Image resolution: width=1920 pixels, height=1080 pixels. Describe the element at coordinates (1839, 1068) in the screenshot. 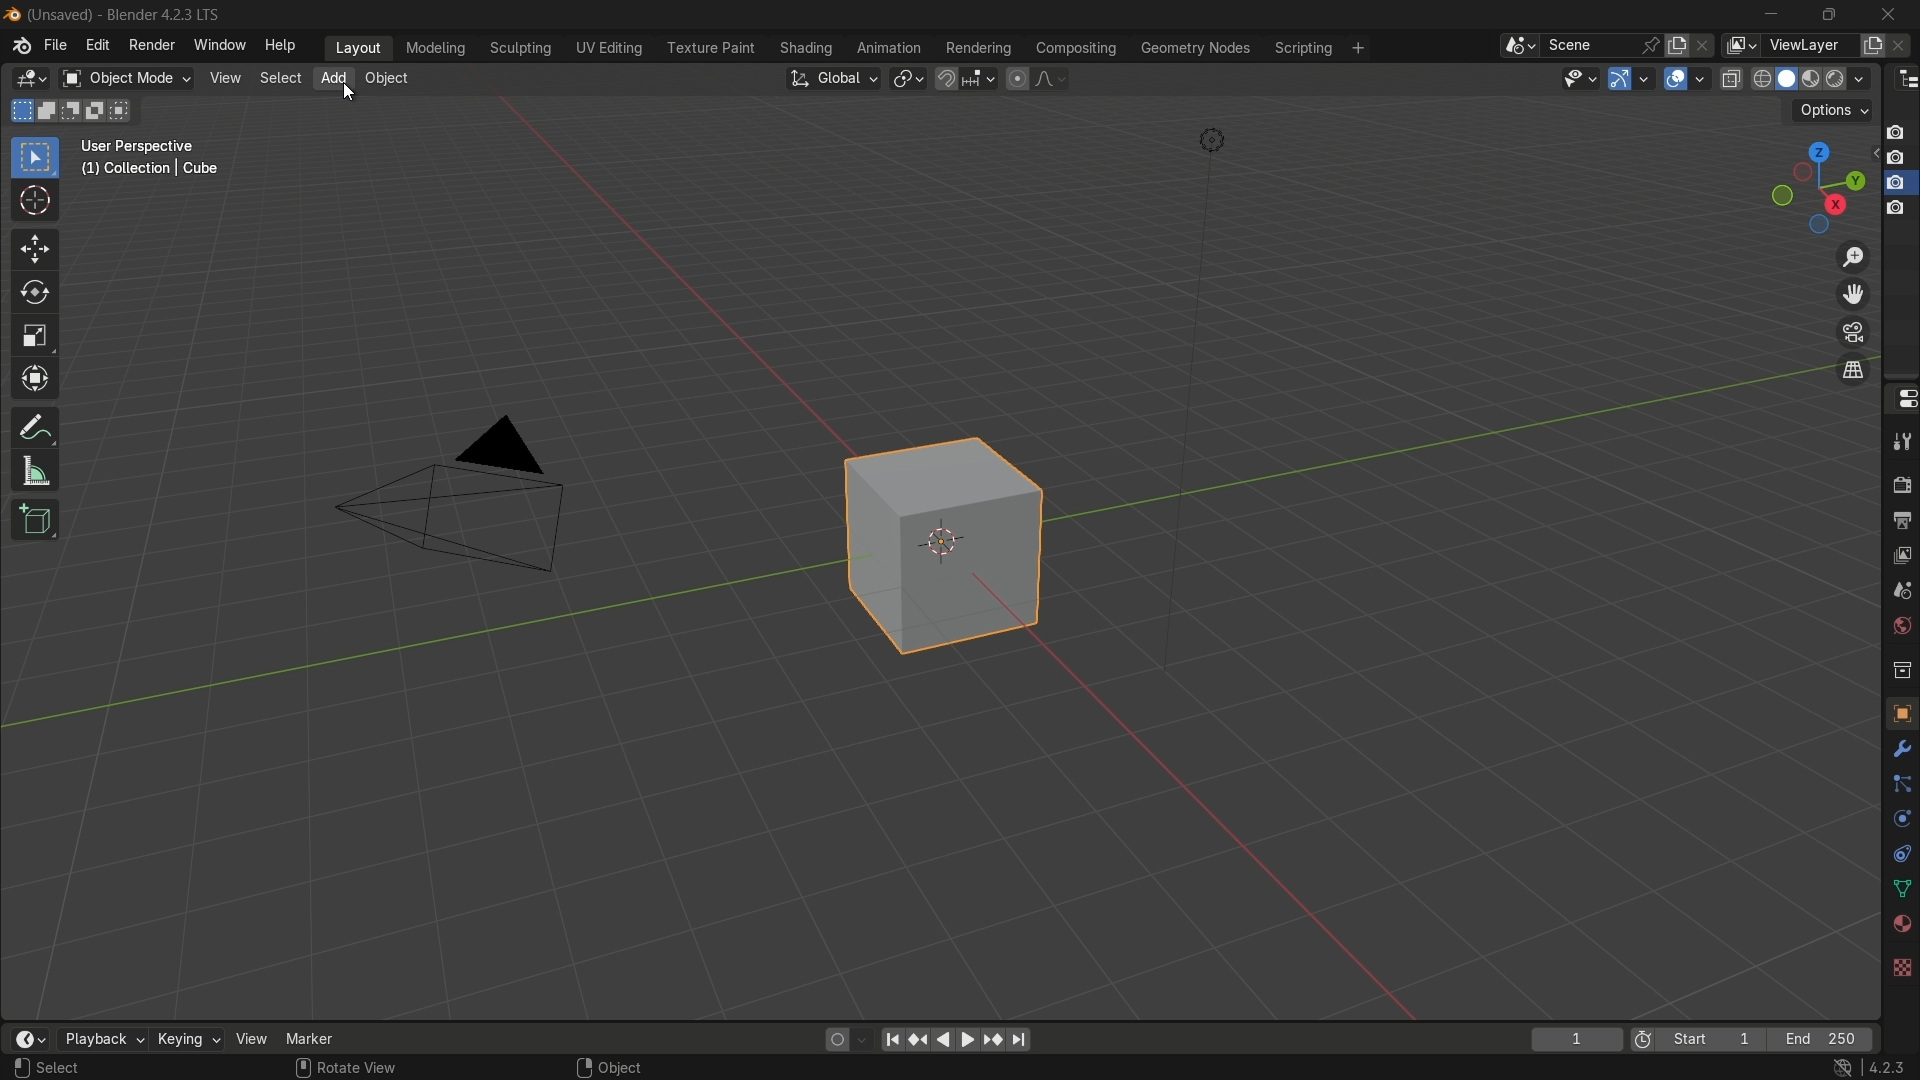

I see `no internet` at that location.